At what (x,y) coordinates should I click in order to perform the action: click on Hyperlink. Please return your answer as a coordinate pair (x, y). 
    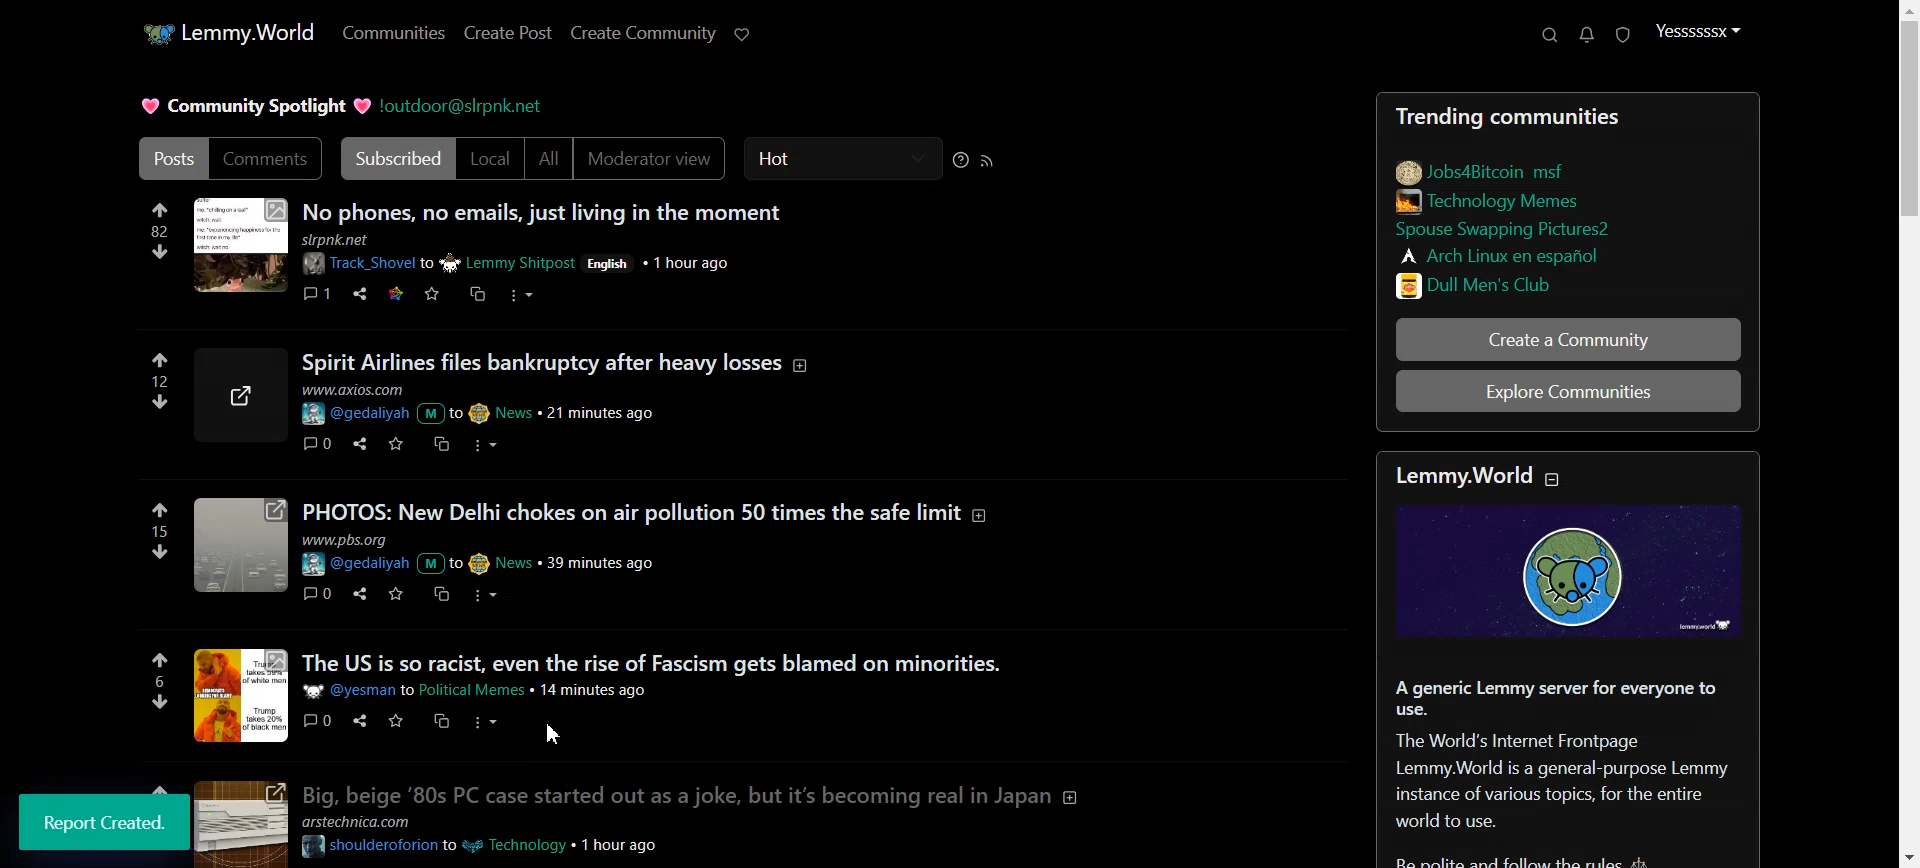
    Looking at the image, I should click on (464, 105).